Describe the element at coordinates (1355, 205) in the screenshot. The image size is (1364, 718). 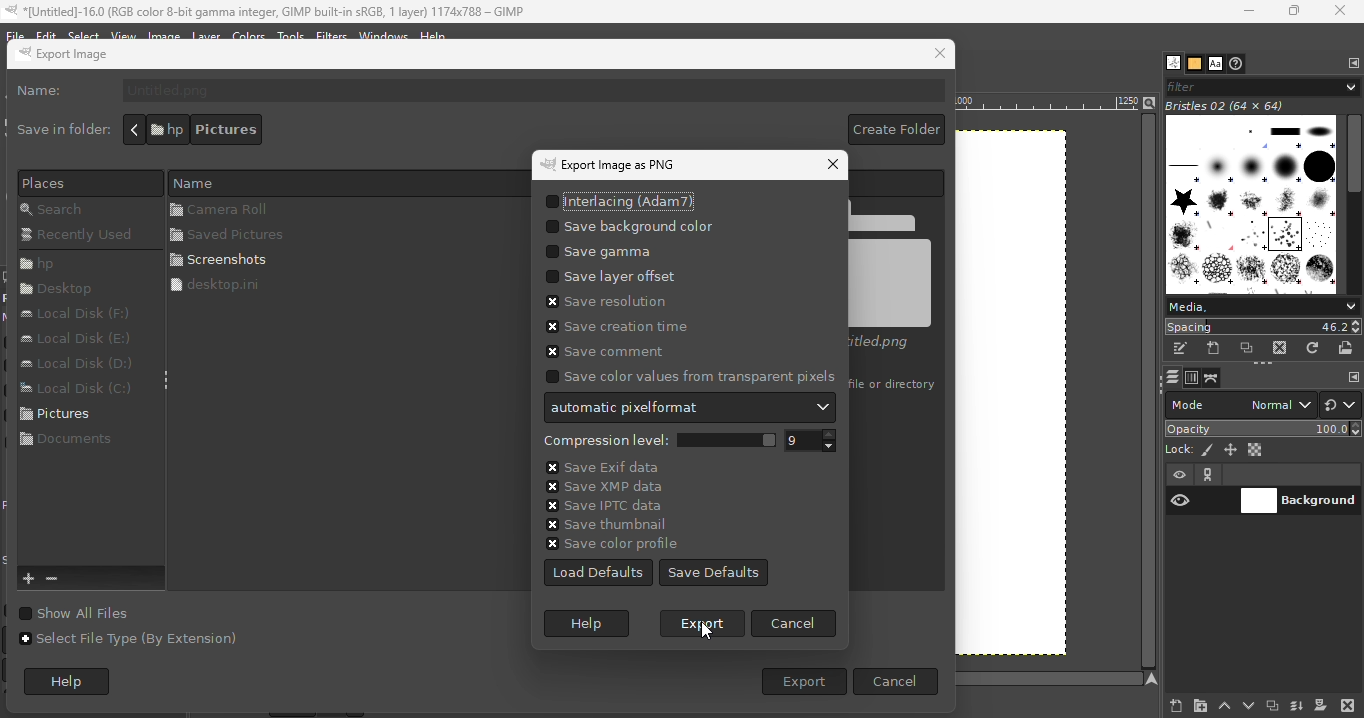
I see `Horizontal scroll bar` at that location.